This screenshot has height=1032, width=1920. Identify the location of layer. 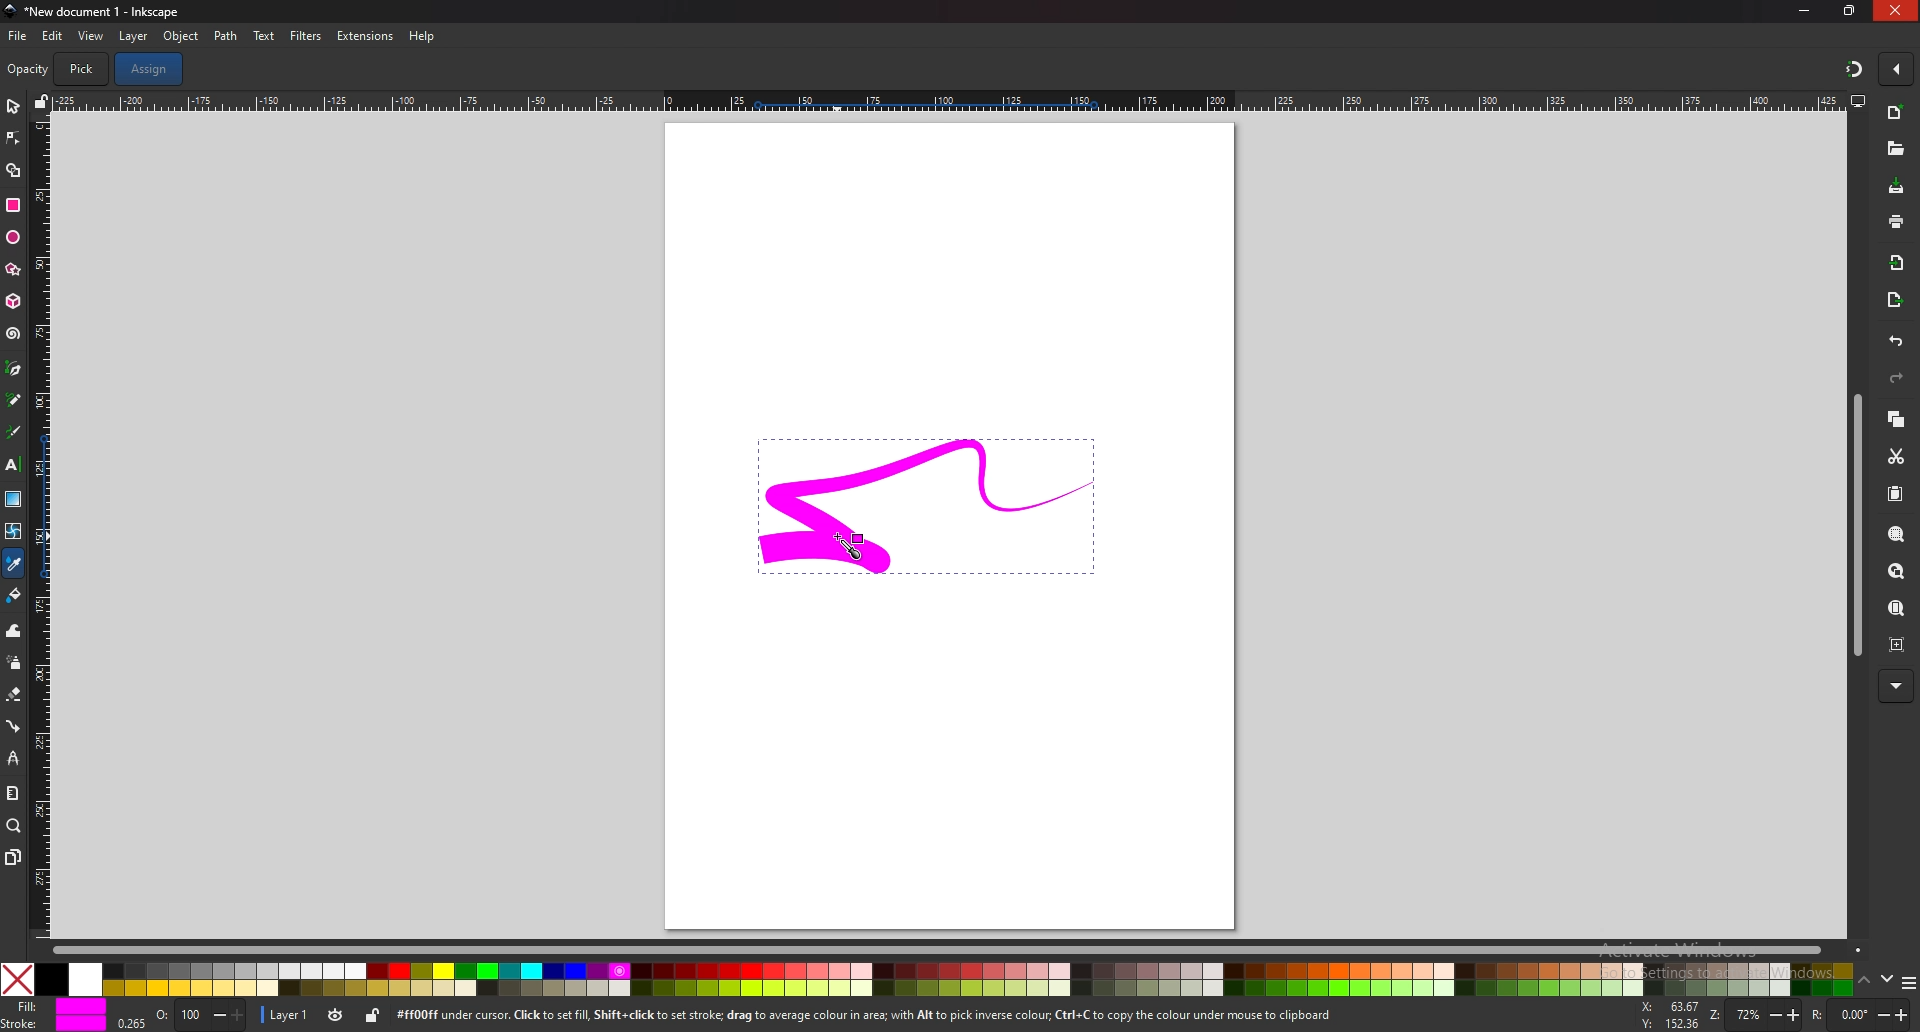
(282, 1015).